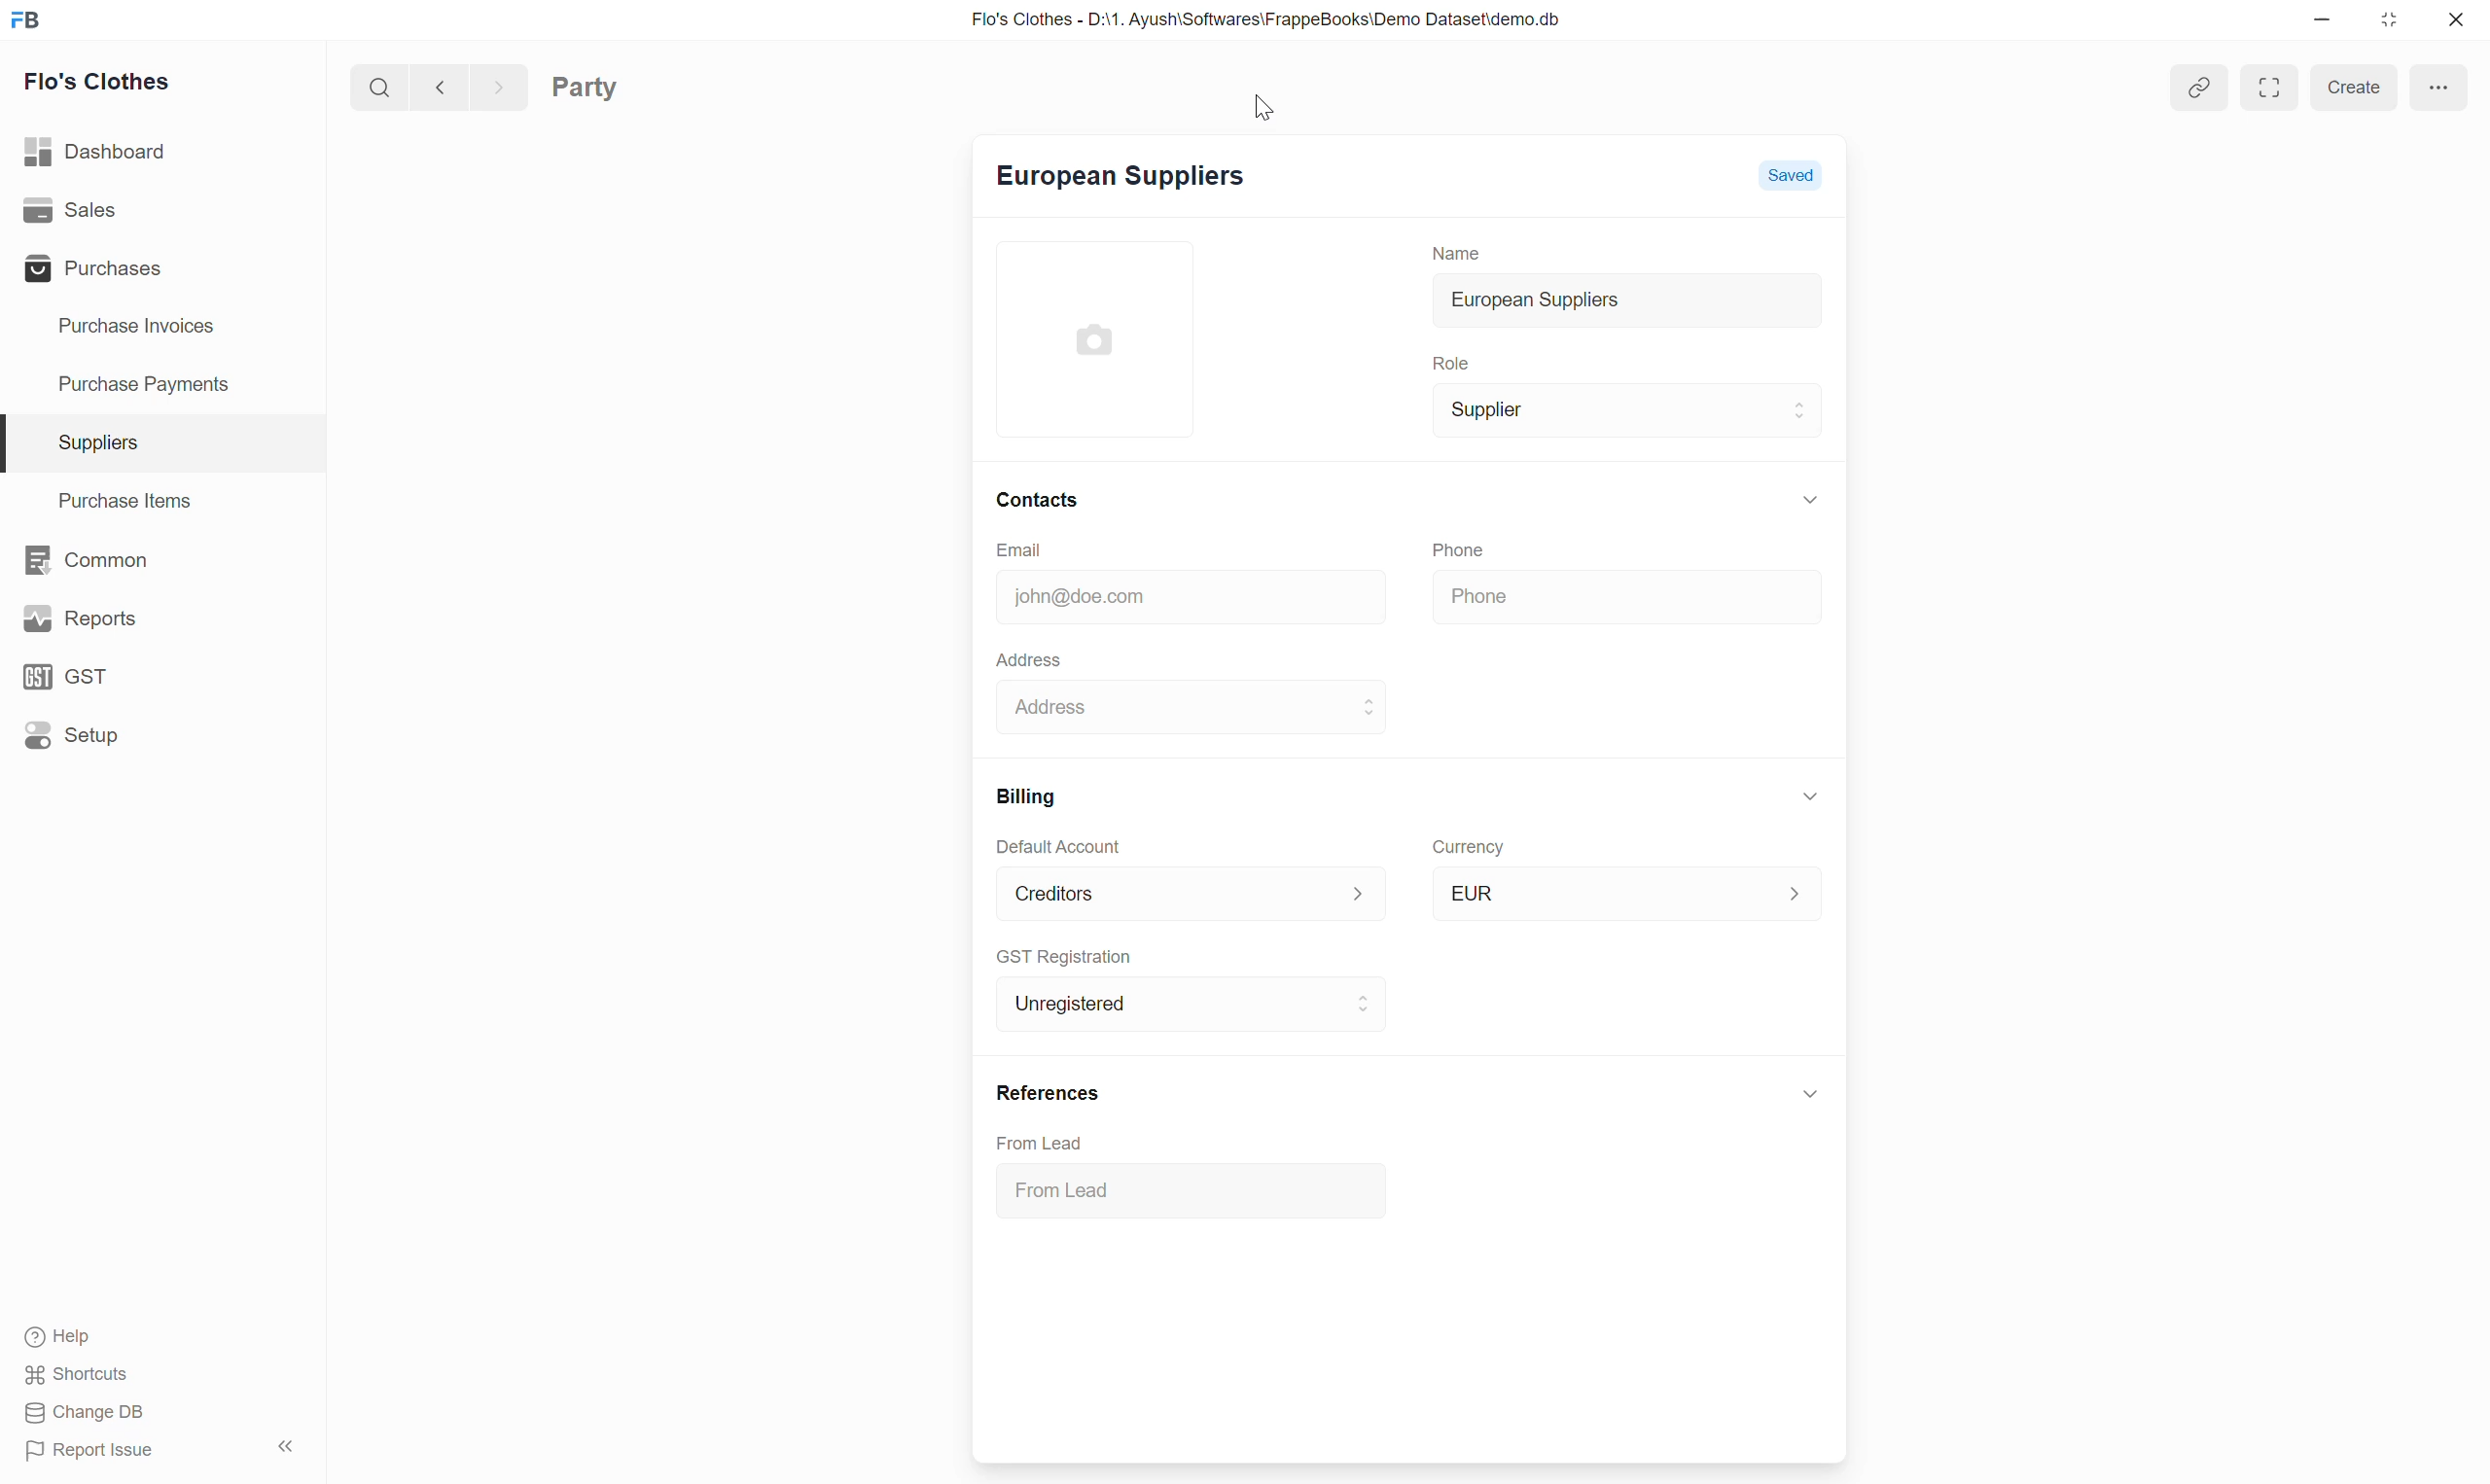 This screenshot has width=2490, height=1484. Describe the element at coordinates (1040, 1092) in the screenshot. I see `References` at that location.